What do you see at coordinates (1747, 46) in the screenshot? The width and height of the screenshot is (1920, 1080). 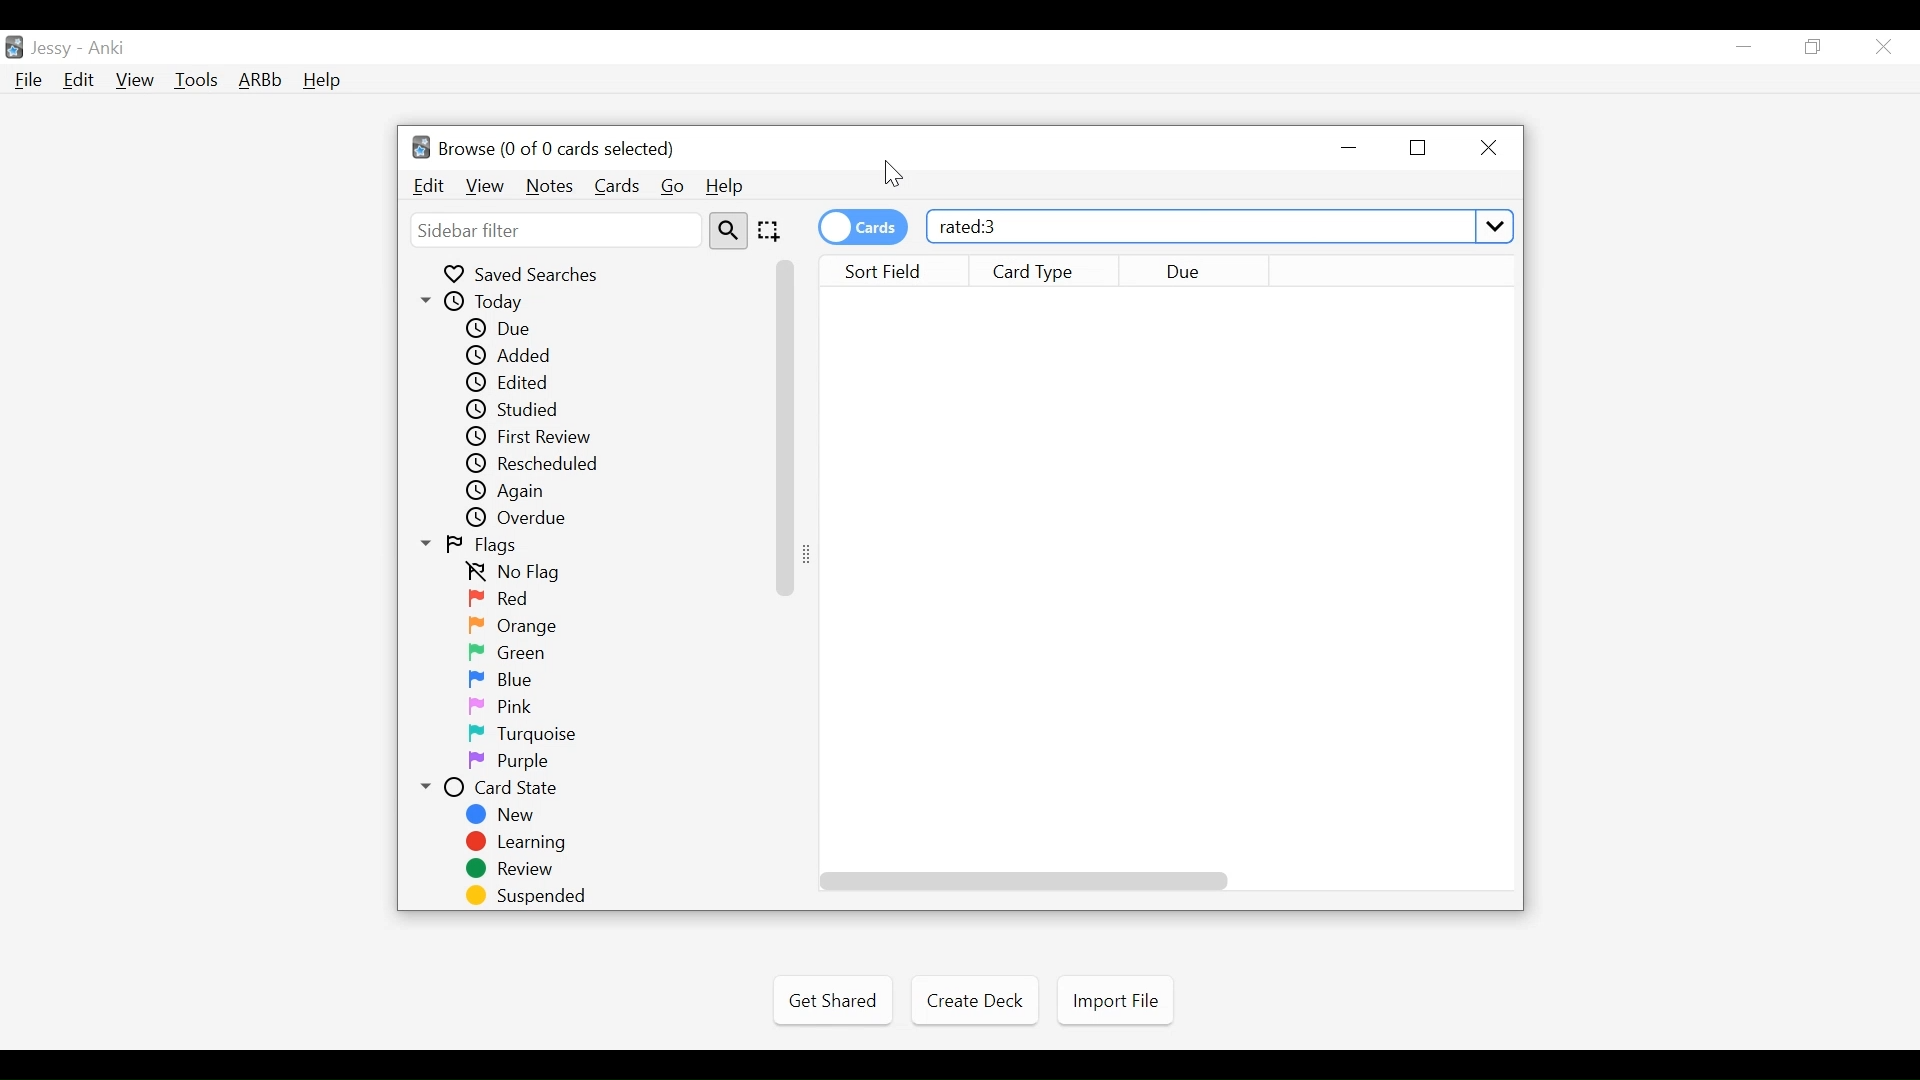 I see `minimize` at bounding box center [1747, 46].